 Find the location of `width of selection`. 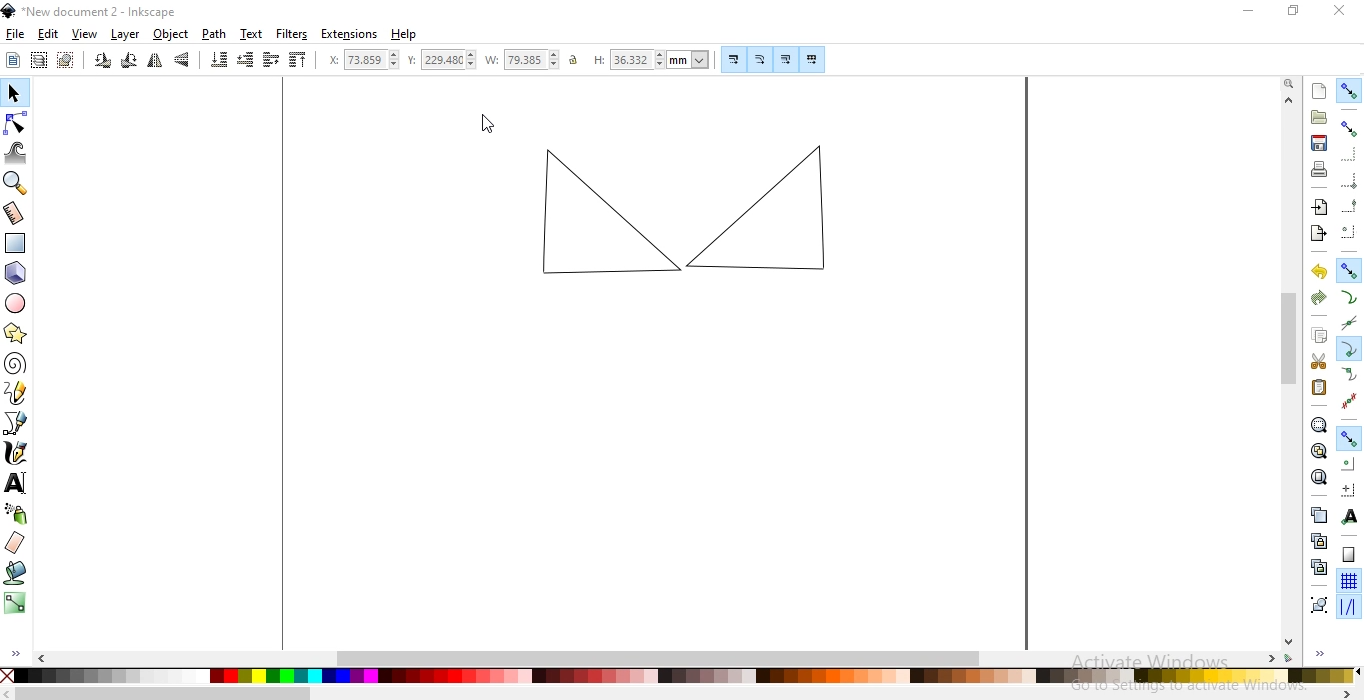

width of selection is located at coordinates (526, 58).